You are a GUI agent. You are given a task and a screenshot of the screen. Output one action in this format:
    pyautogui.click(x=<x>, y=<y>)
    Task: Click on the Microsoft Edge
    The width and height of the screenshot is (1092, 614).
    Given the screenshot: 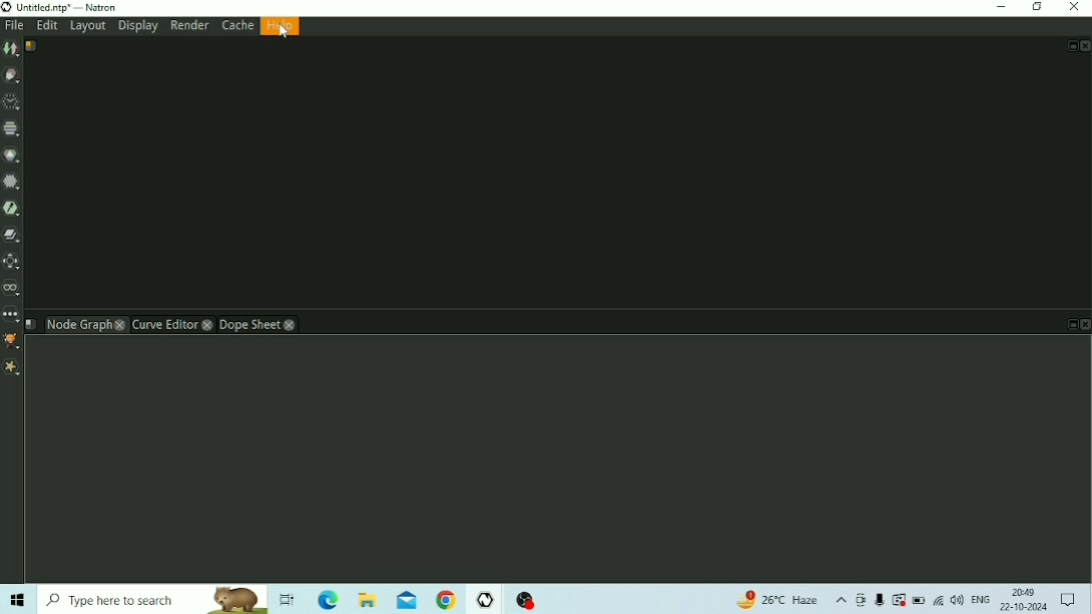 What is the action you would take?
    pyautogui.click(x=328, y=598)
    